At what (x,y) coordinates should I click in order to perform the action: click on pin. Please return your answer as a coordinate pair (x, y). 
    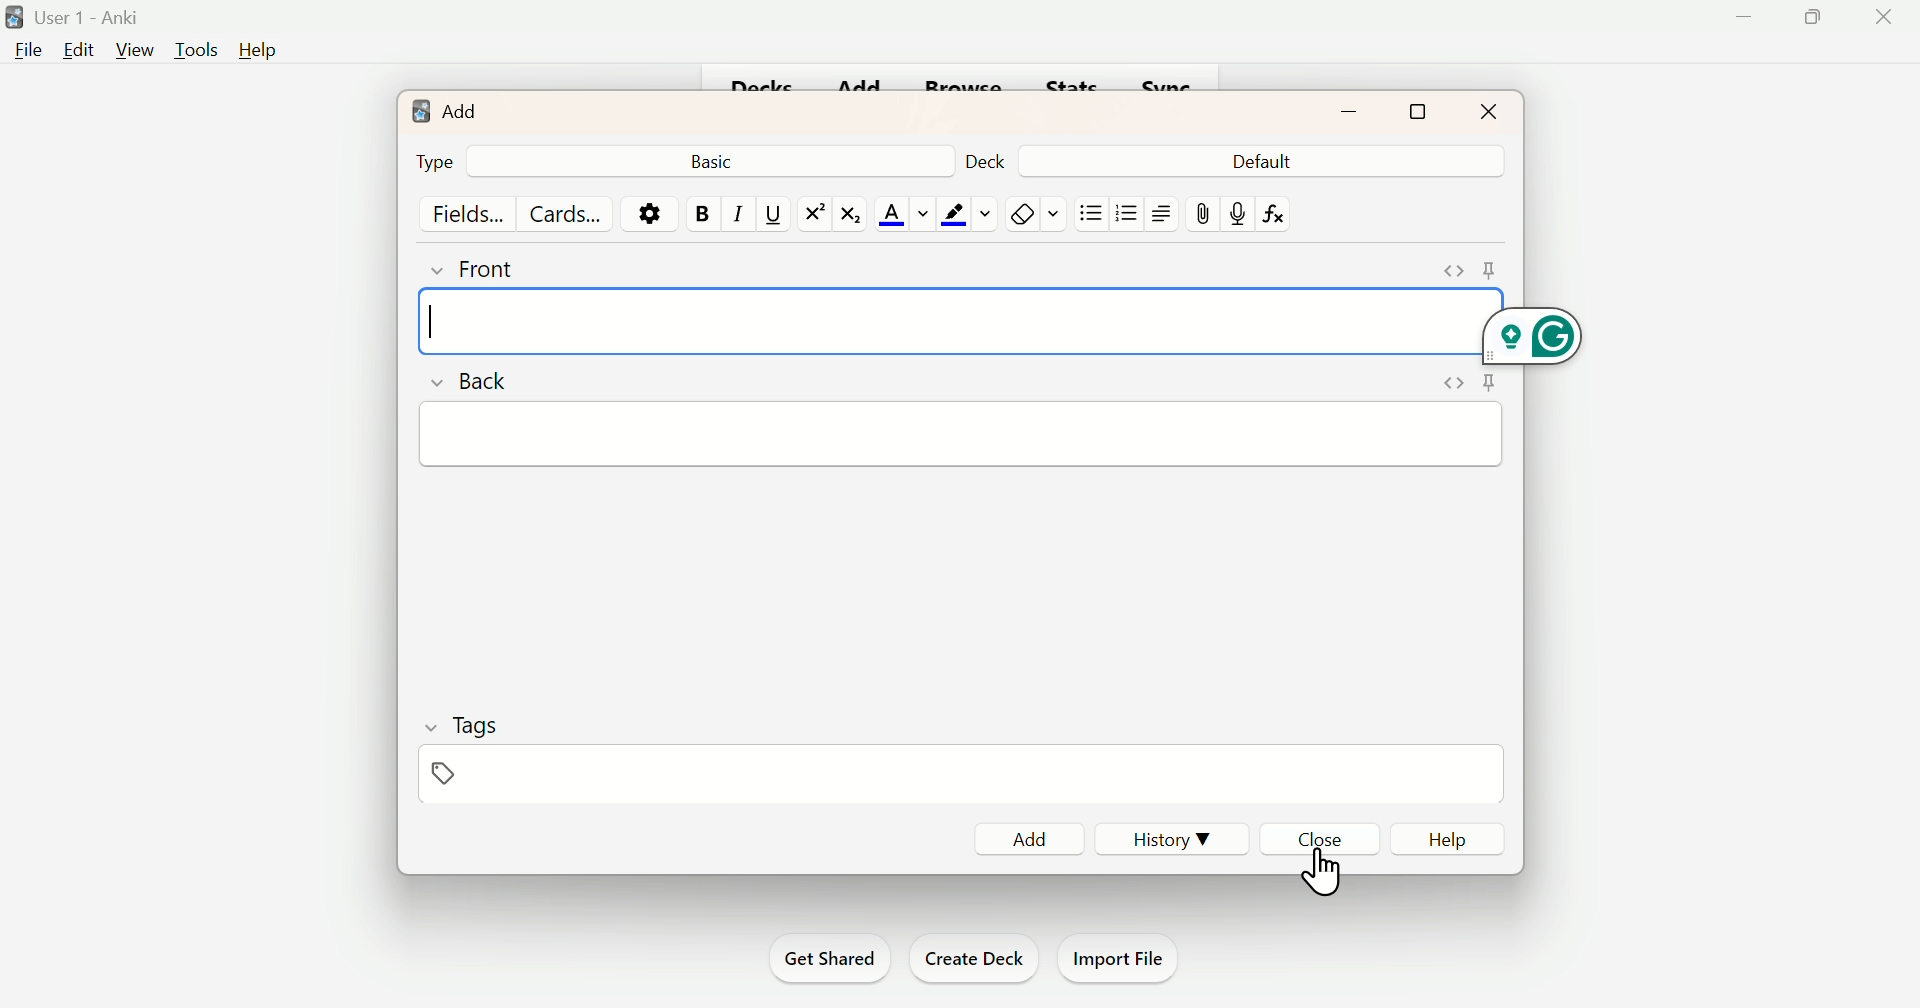
    Looking at the image, I should click on (1492, 268).